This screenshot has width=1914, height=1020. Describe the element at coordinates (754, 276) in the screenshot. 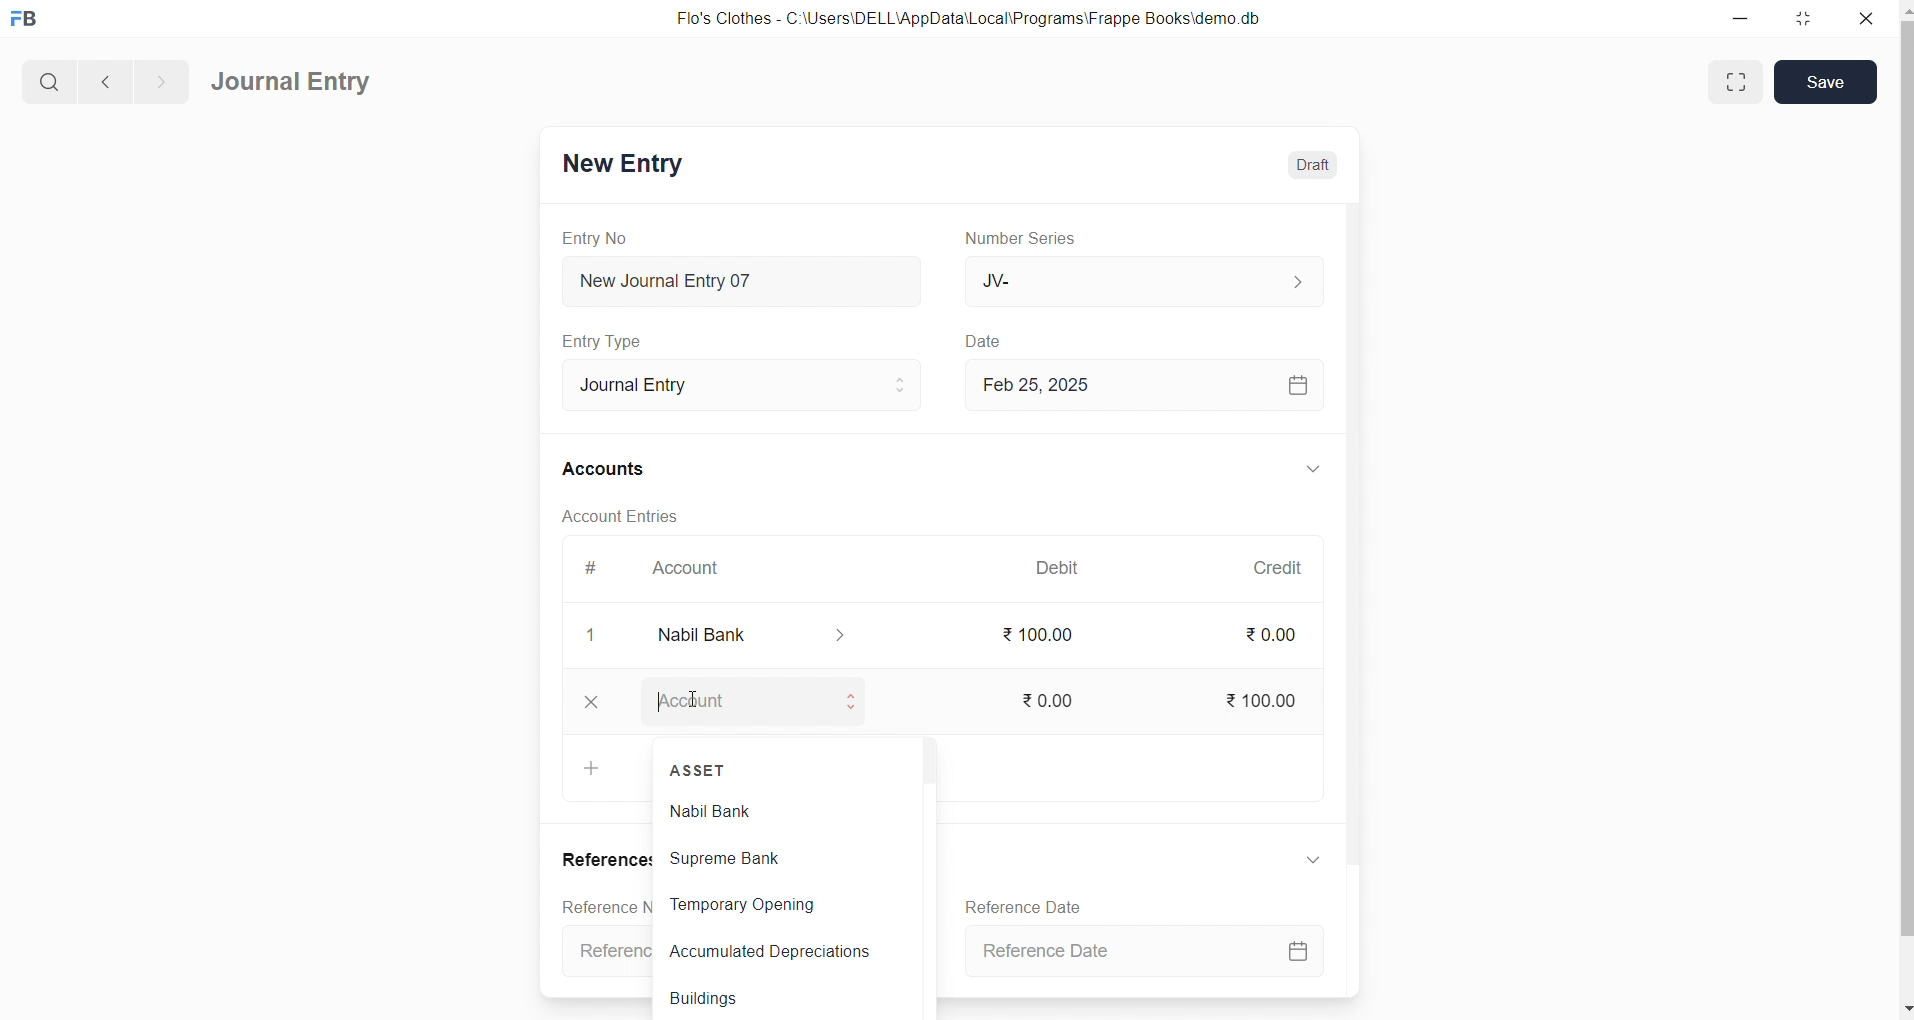

I see `New Journal Entry 07` at that location.